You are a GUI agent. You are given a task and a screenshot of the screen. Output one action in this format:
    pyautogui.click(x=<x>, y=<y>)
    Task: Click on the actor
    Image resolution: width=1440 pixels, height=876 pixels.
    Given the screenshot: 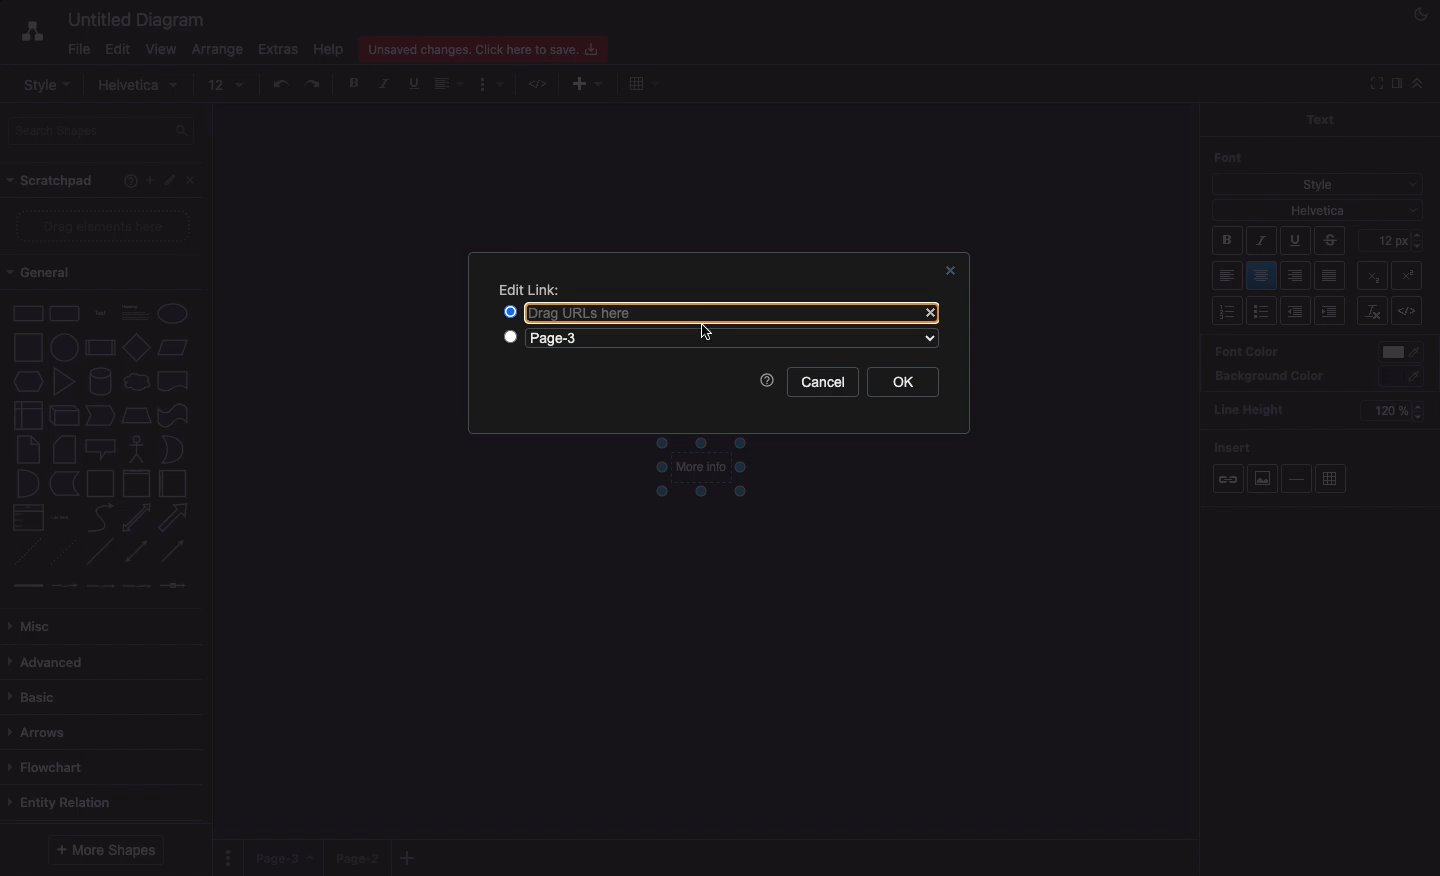 What is the action you would take?
    pyautogui.click(x=135, y=450)
    